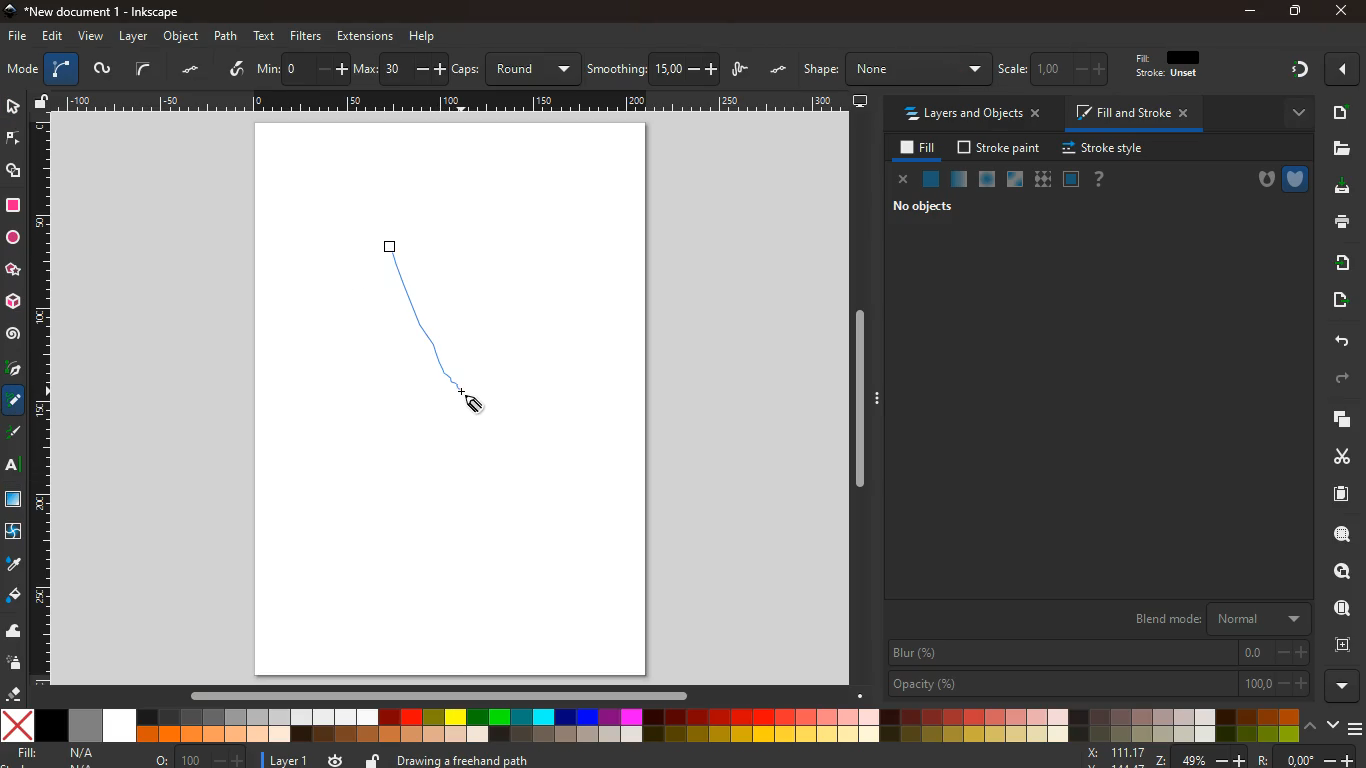  What do you see at coordinates (266, 37) in the screenshot?
I see `text` at bounding box center [266, 37].